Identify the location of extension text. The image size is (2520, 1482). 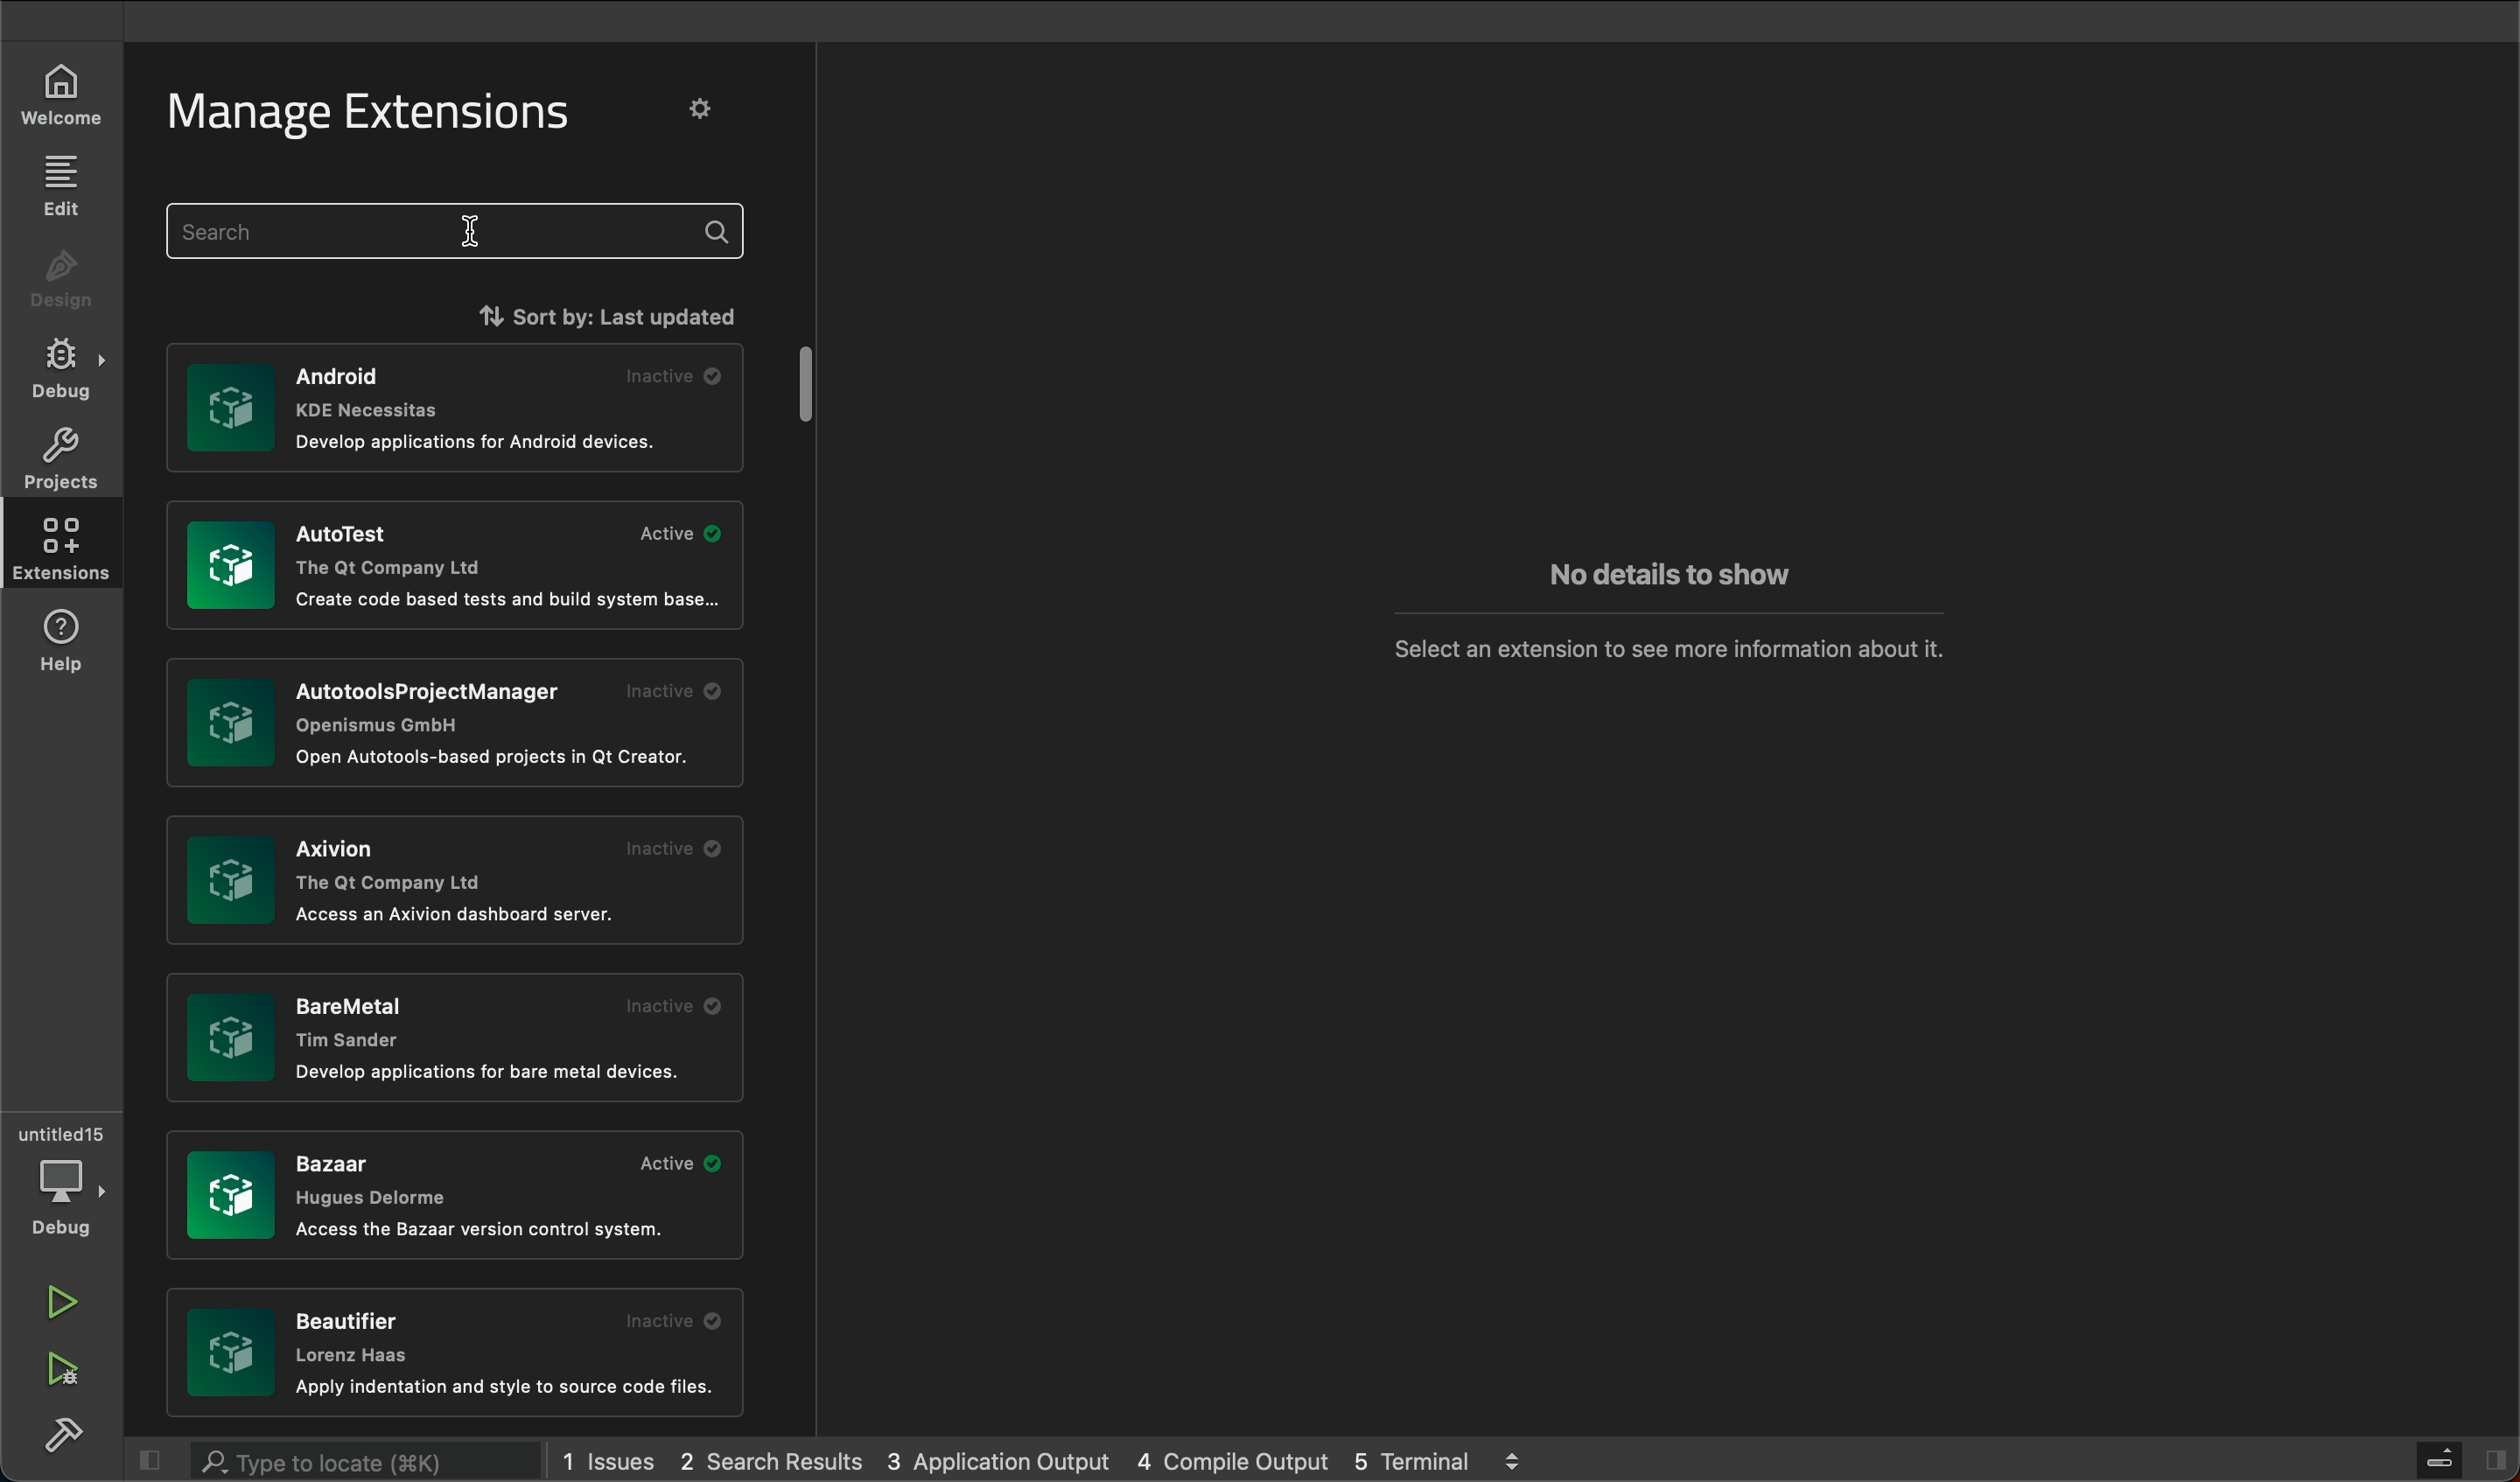
(459, 915).